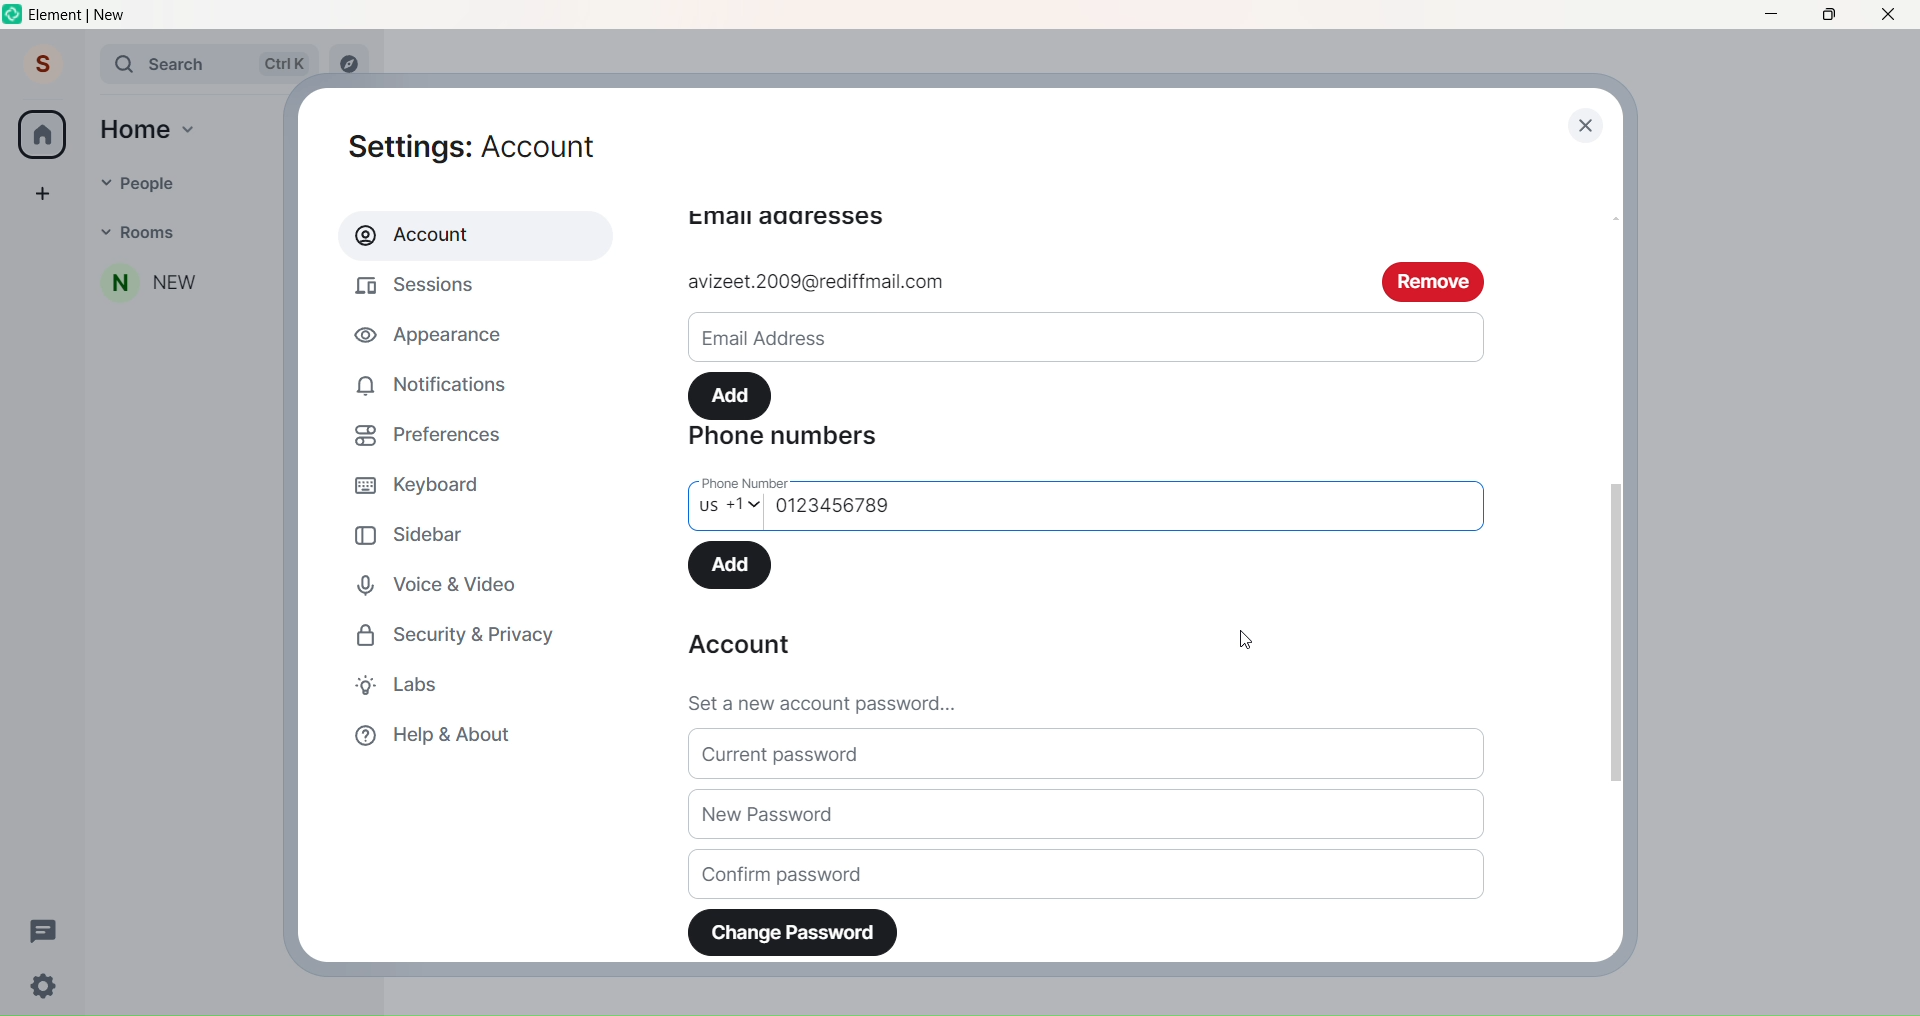  What do you see at coordinates (1088, 873) in the screenshot?
I see `Confirm Password` at bounding box center [1088, 873].